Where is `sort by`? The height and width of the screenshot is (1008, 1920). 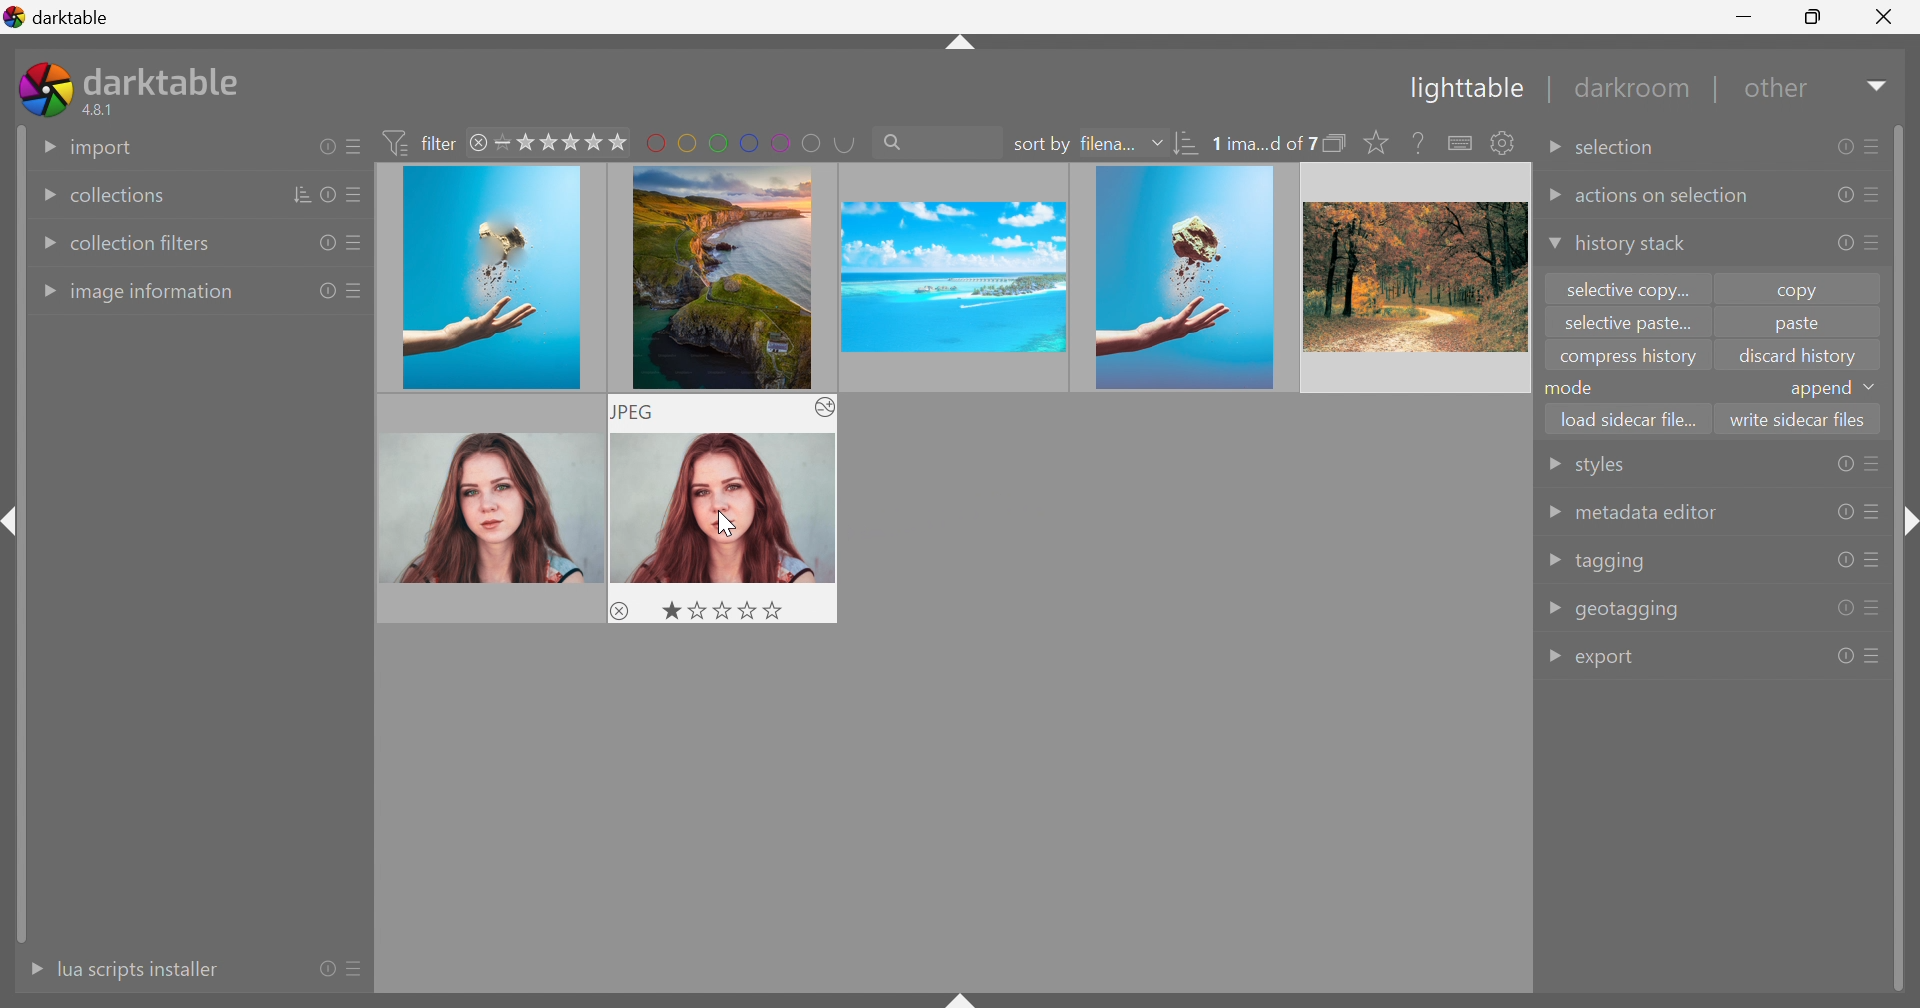
sort by is located at coordinates (1040, 145).